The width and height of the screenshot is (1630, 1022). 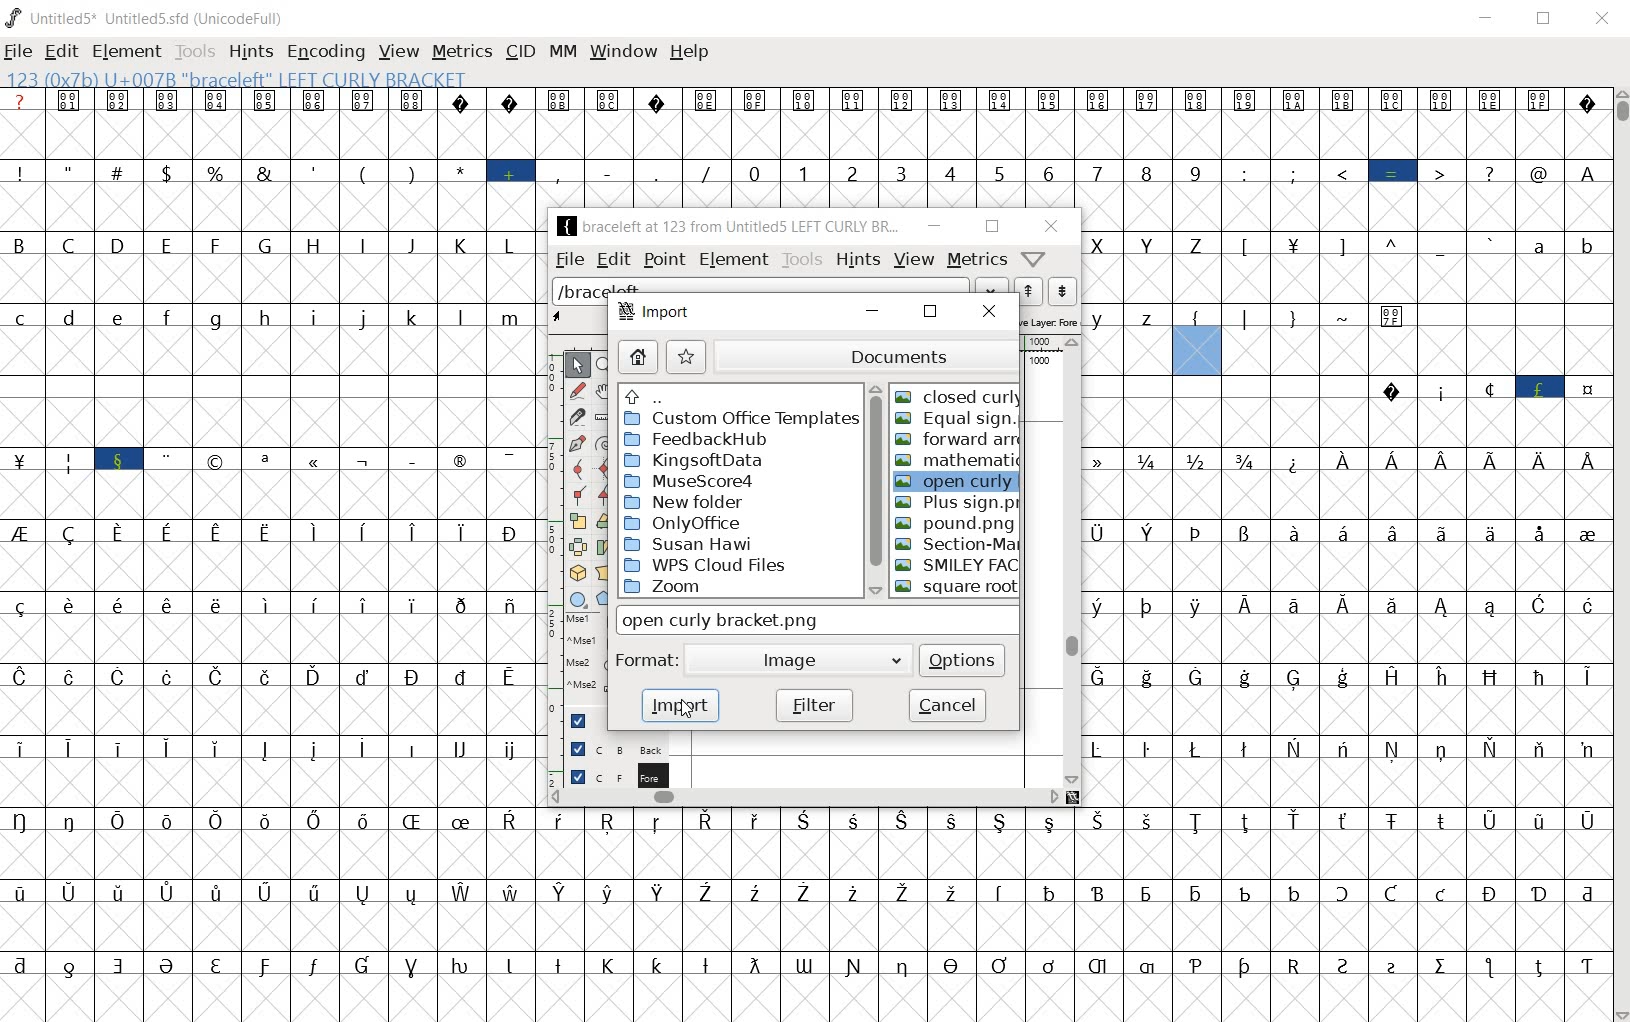 What do you see at coordinates (740, 418) in the screenshot?
I see `Custom Office Template` at bounding box center [740, 418].